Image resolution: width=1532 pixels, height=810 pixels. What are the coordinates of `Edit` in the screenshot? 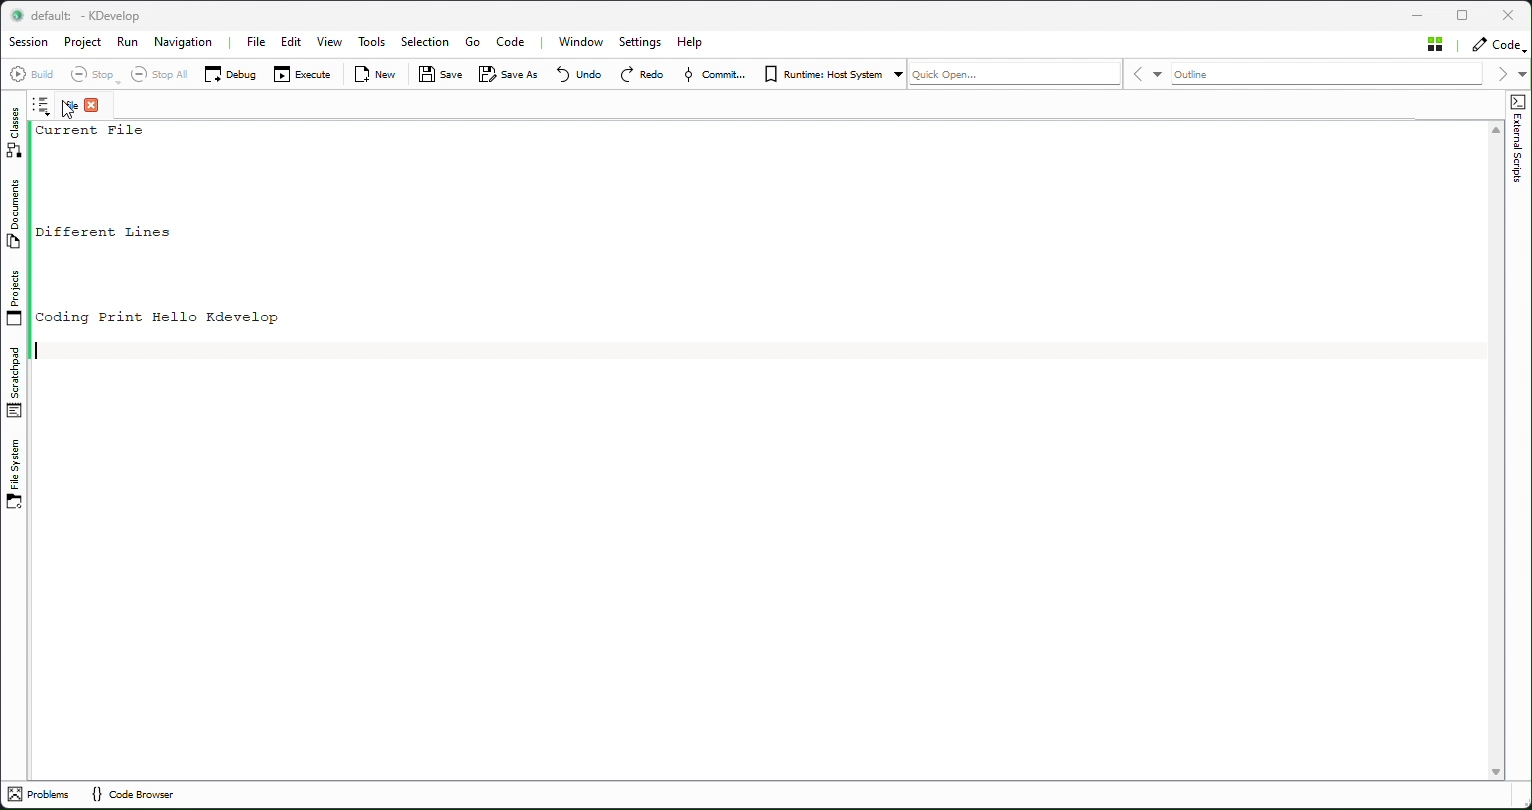 It's located at (291, 42).